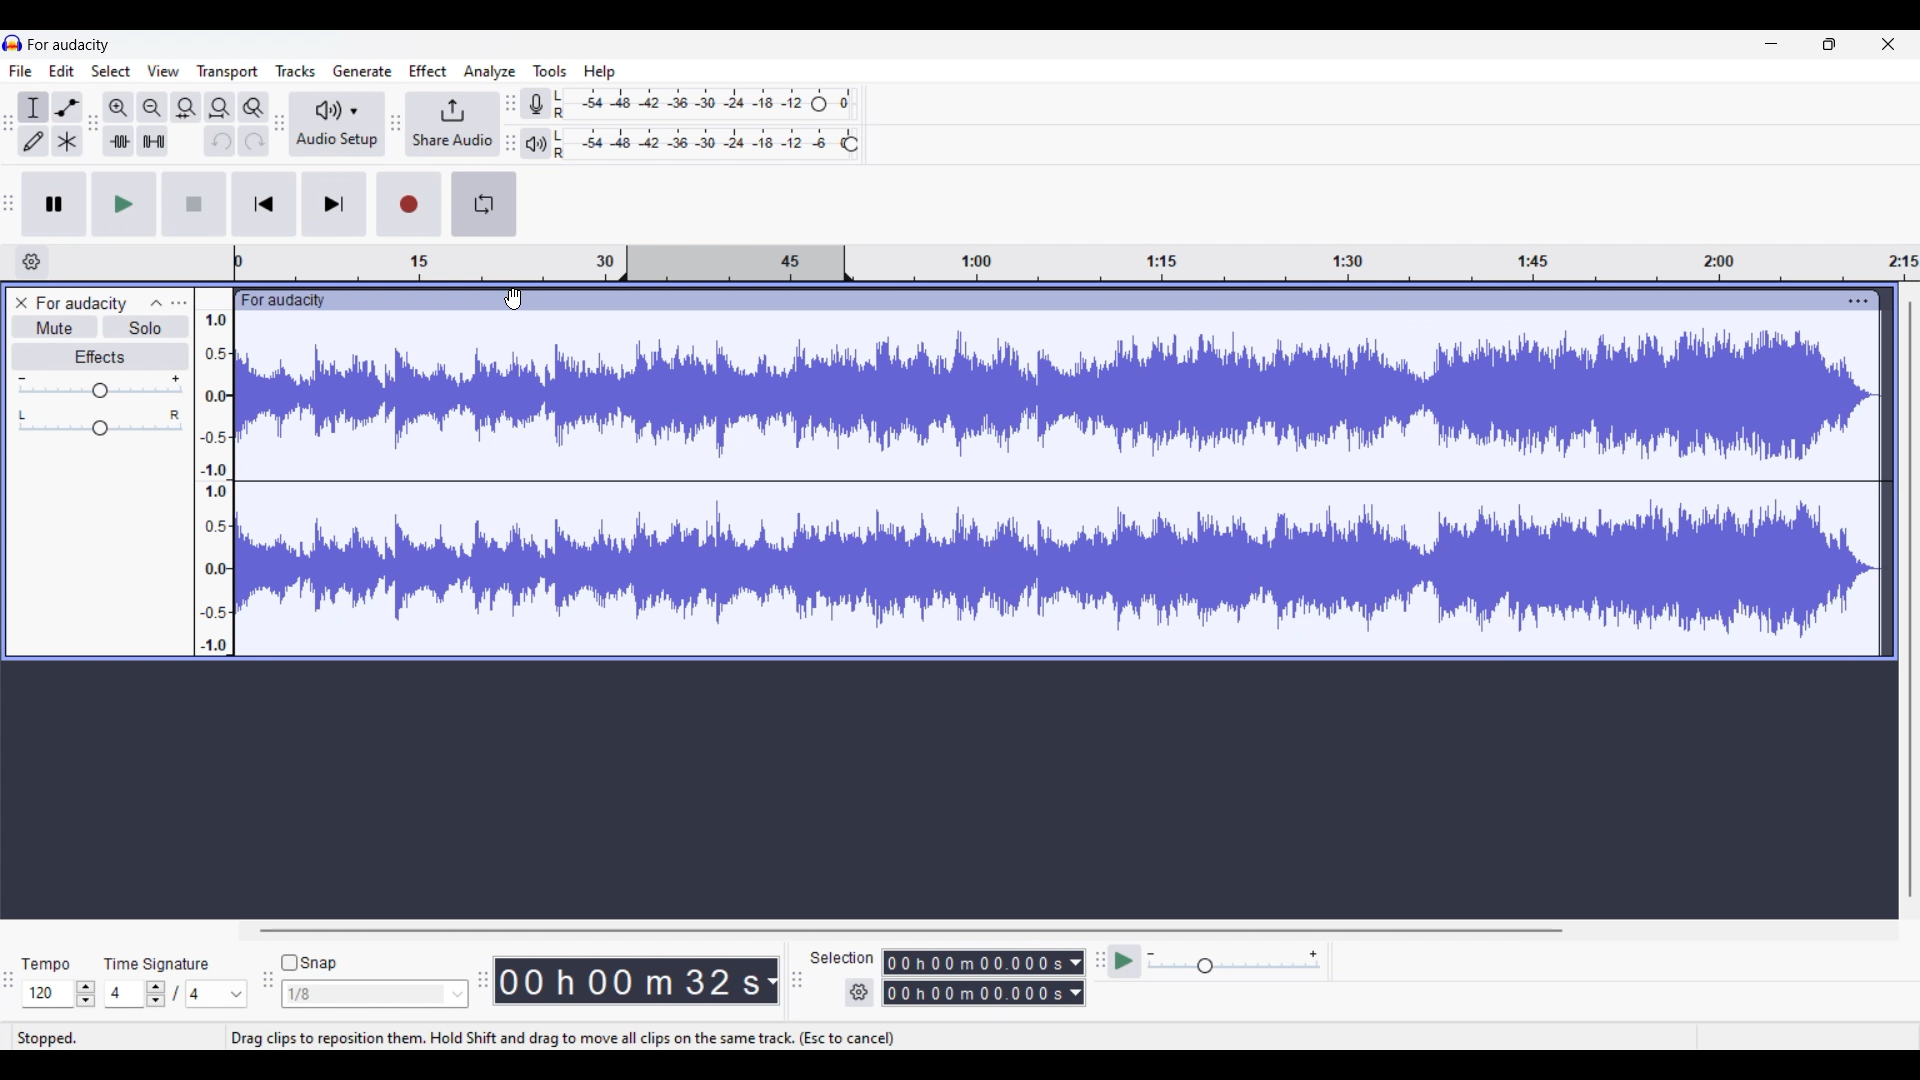 This screenshot has height=1080, width=1920. Describe the element at coordinates (156, 304) in the screenshot. I see `Collapse` at that location.